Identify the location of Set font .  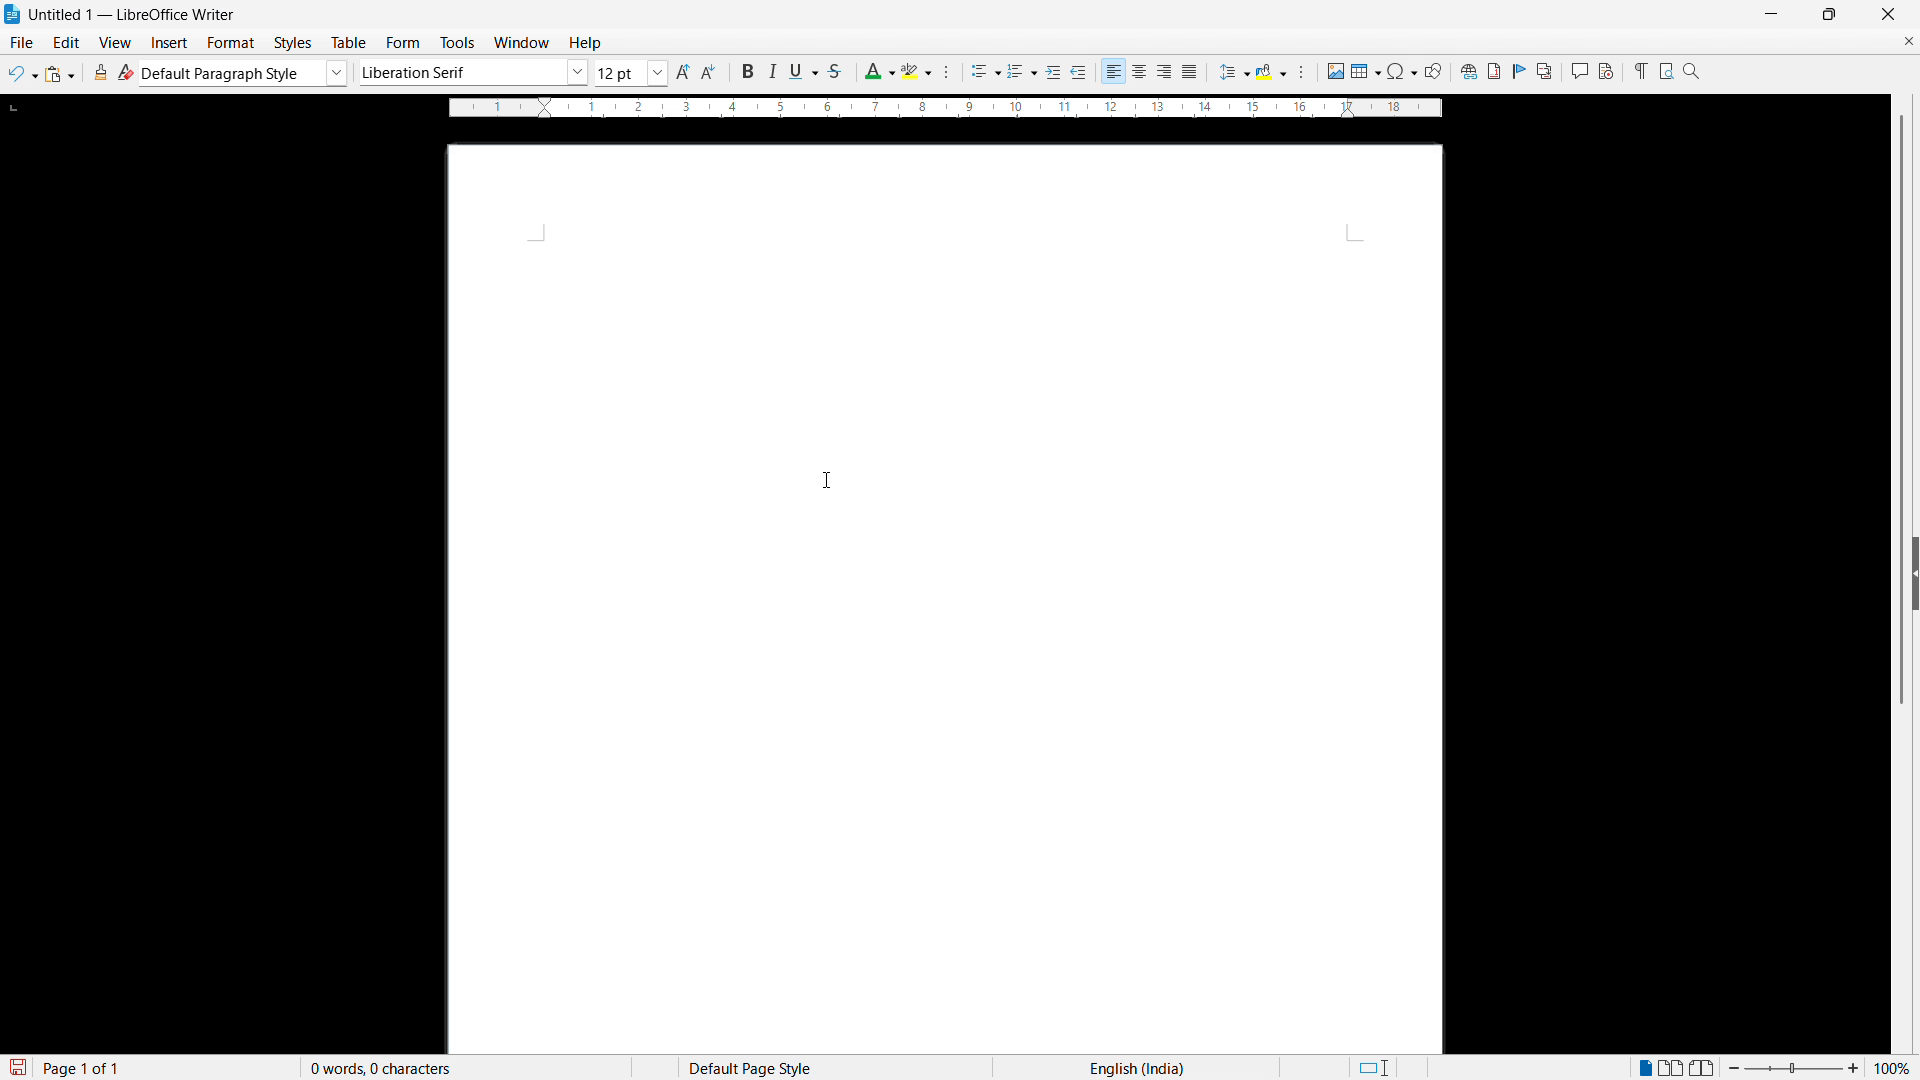
(474, 72).